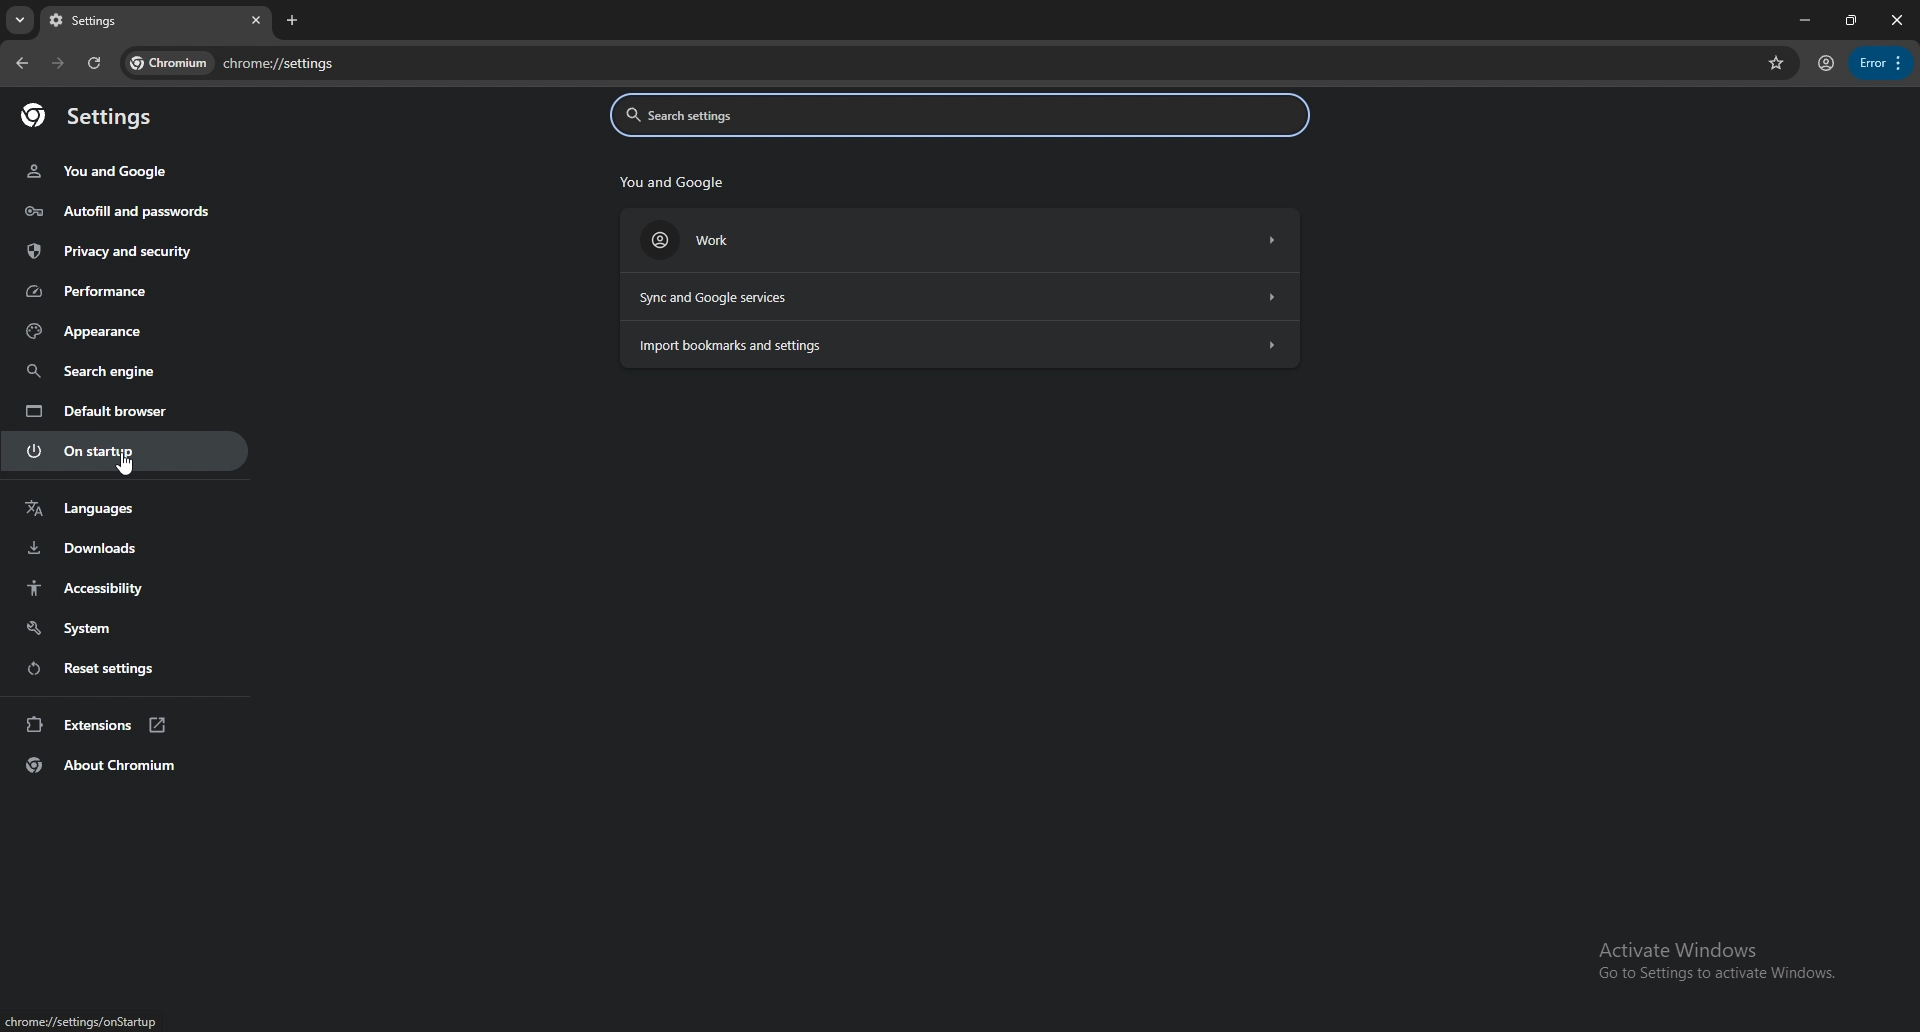 The width and height of the screenshot is (1920, 1032). What do you see at coordinates (1881, 63) in the screenshot?
I see `options` at bounding box center [1881, 63].